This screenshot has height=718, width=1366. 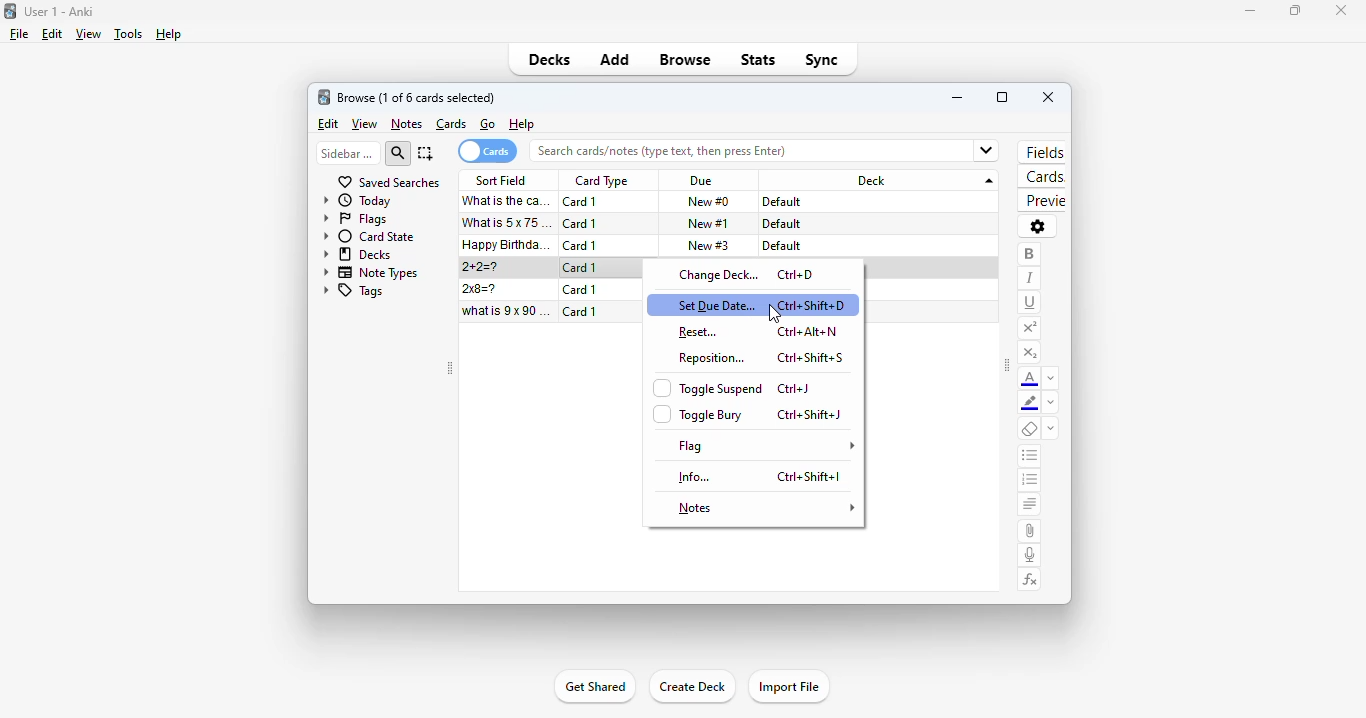 I want to click on card 1, so click(x=581, y=224).